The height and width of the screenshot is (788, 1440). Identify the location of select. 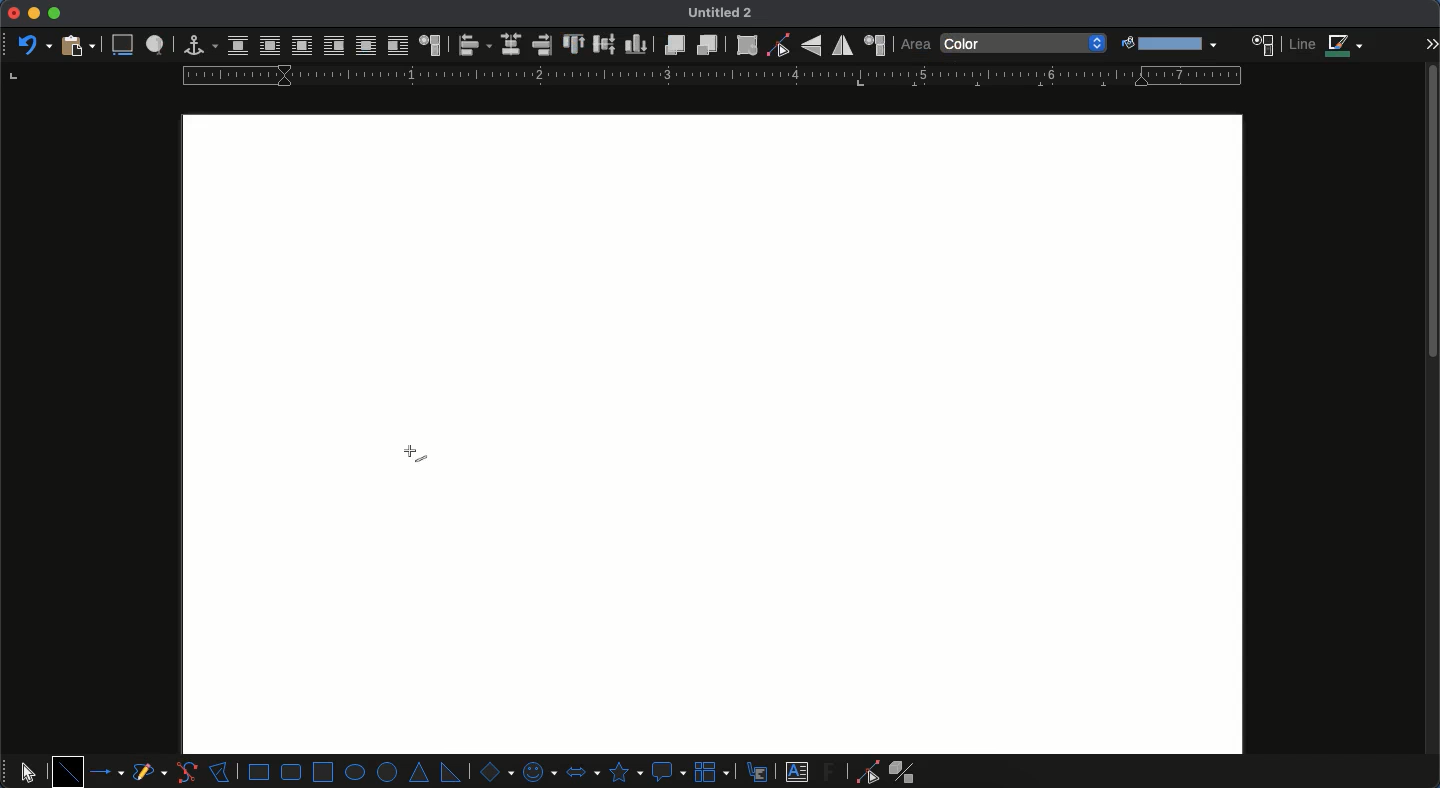
(28, 769).